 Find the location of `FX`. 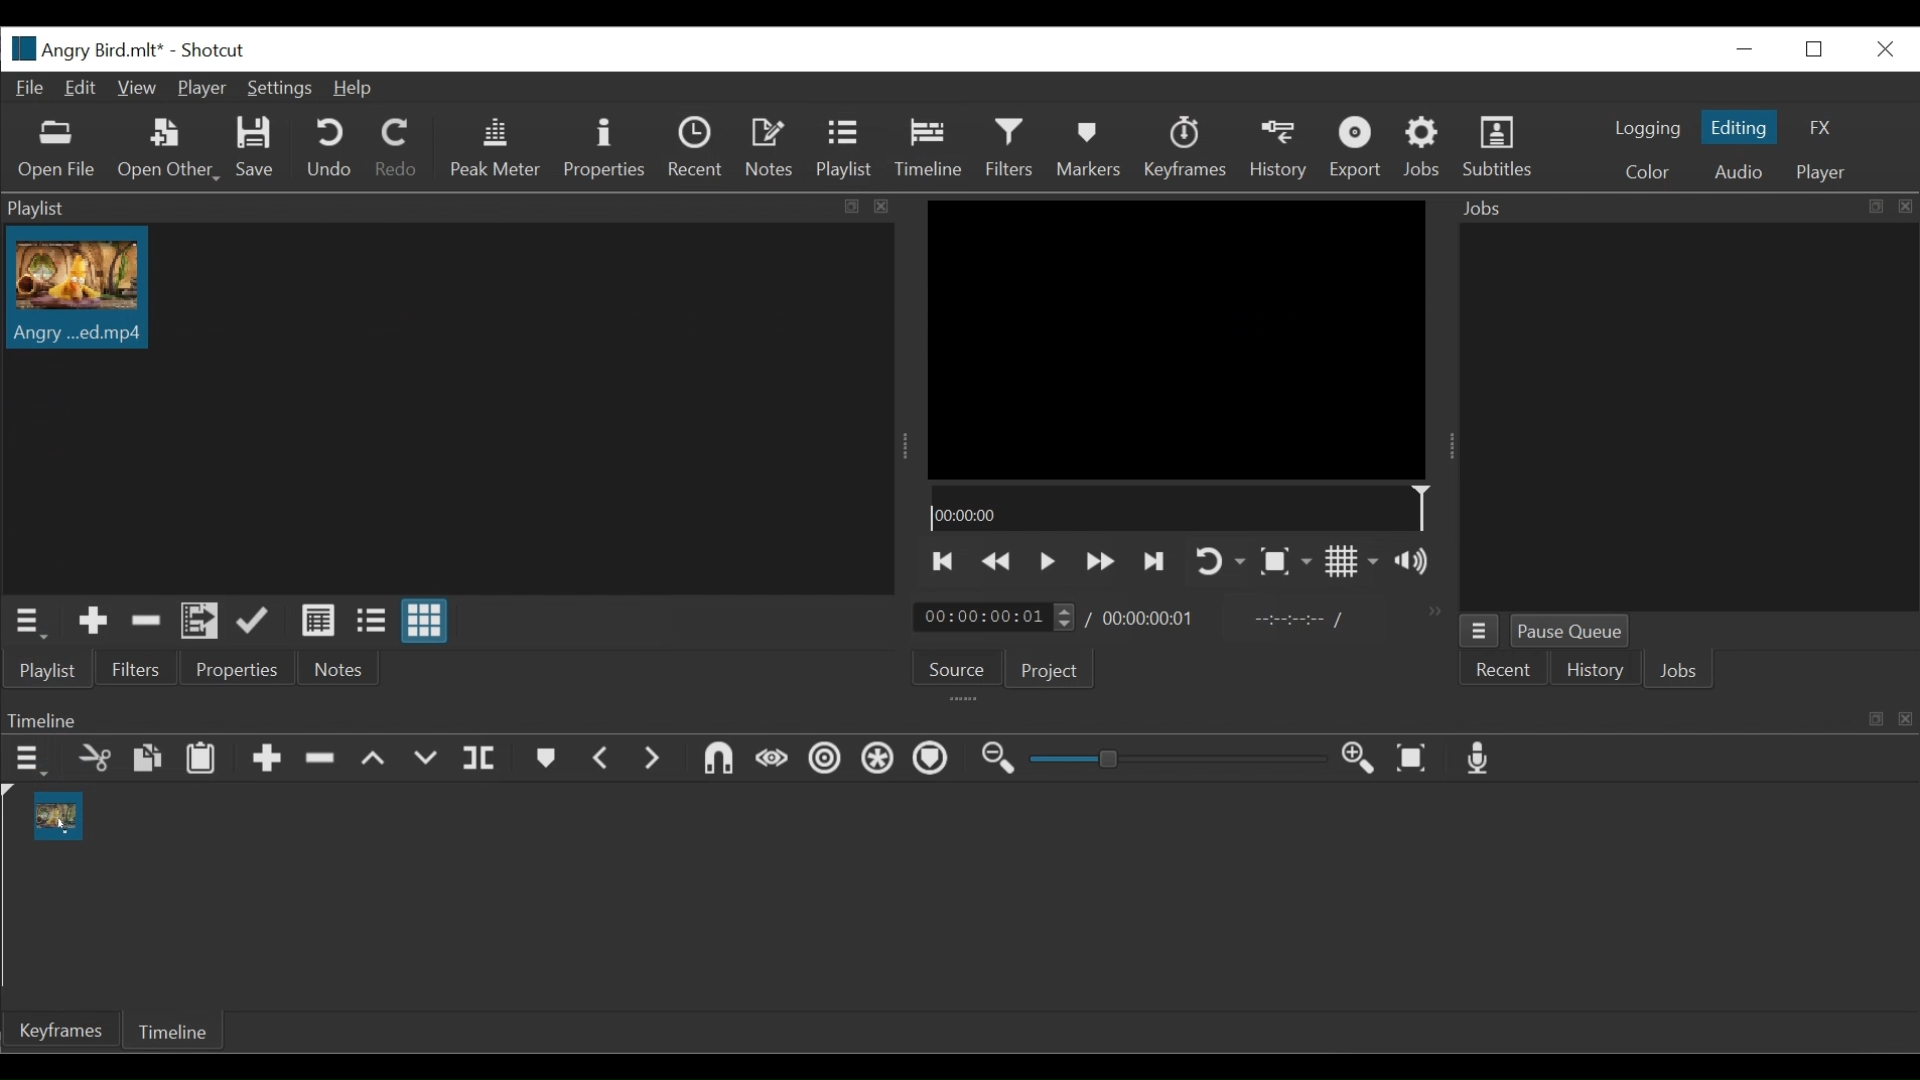

FX is located at coordinates (1821, 127).